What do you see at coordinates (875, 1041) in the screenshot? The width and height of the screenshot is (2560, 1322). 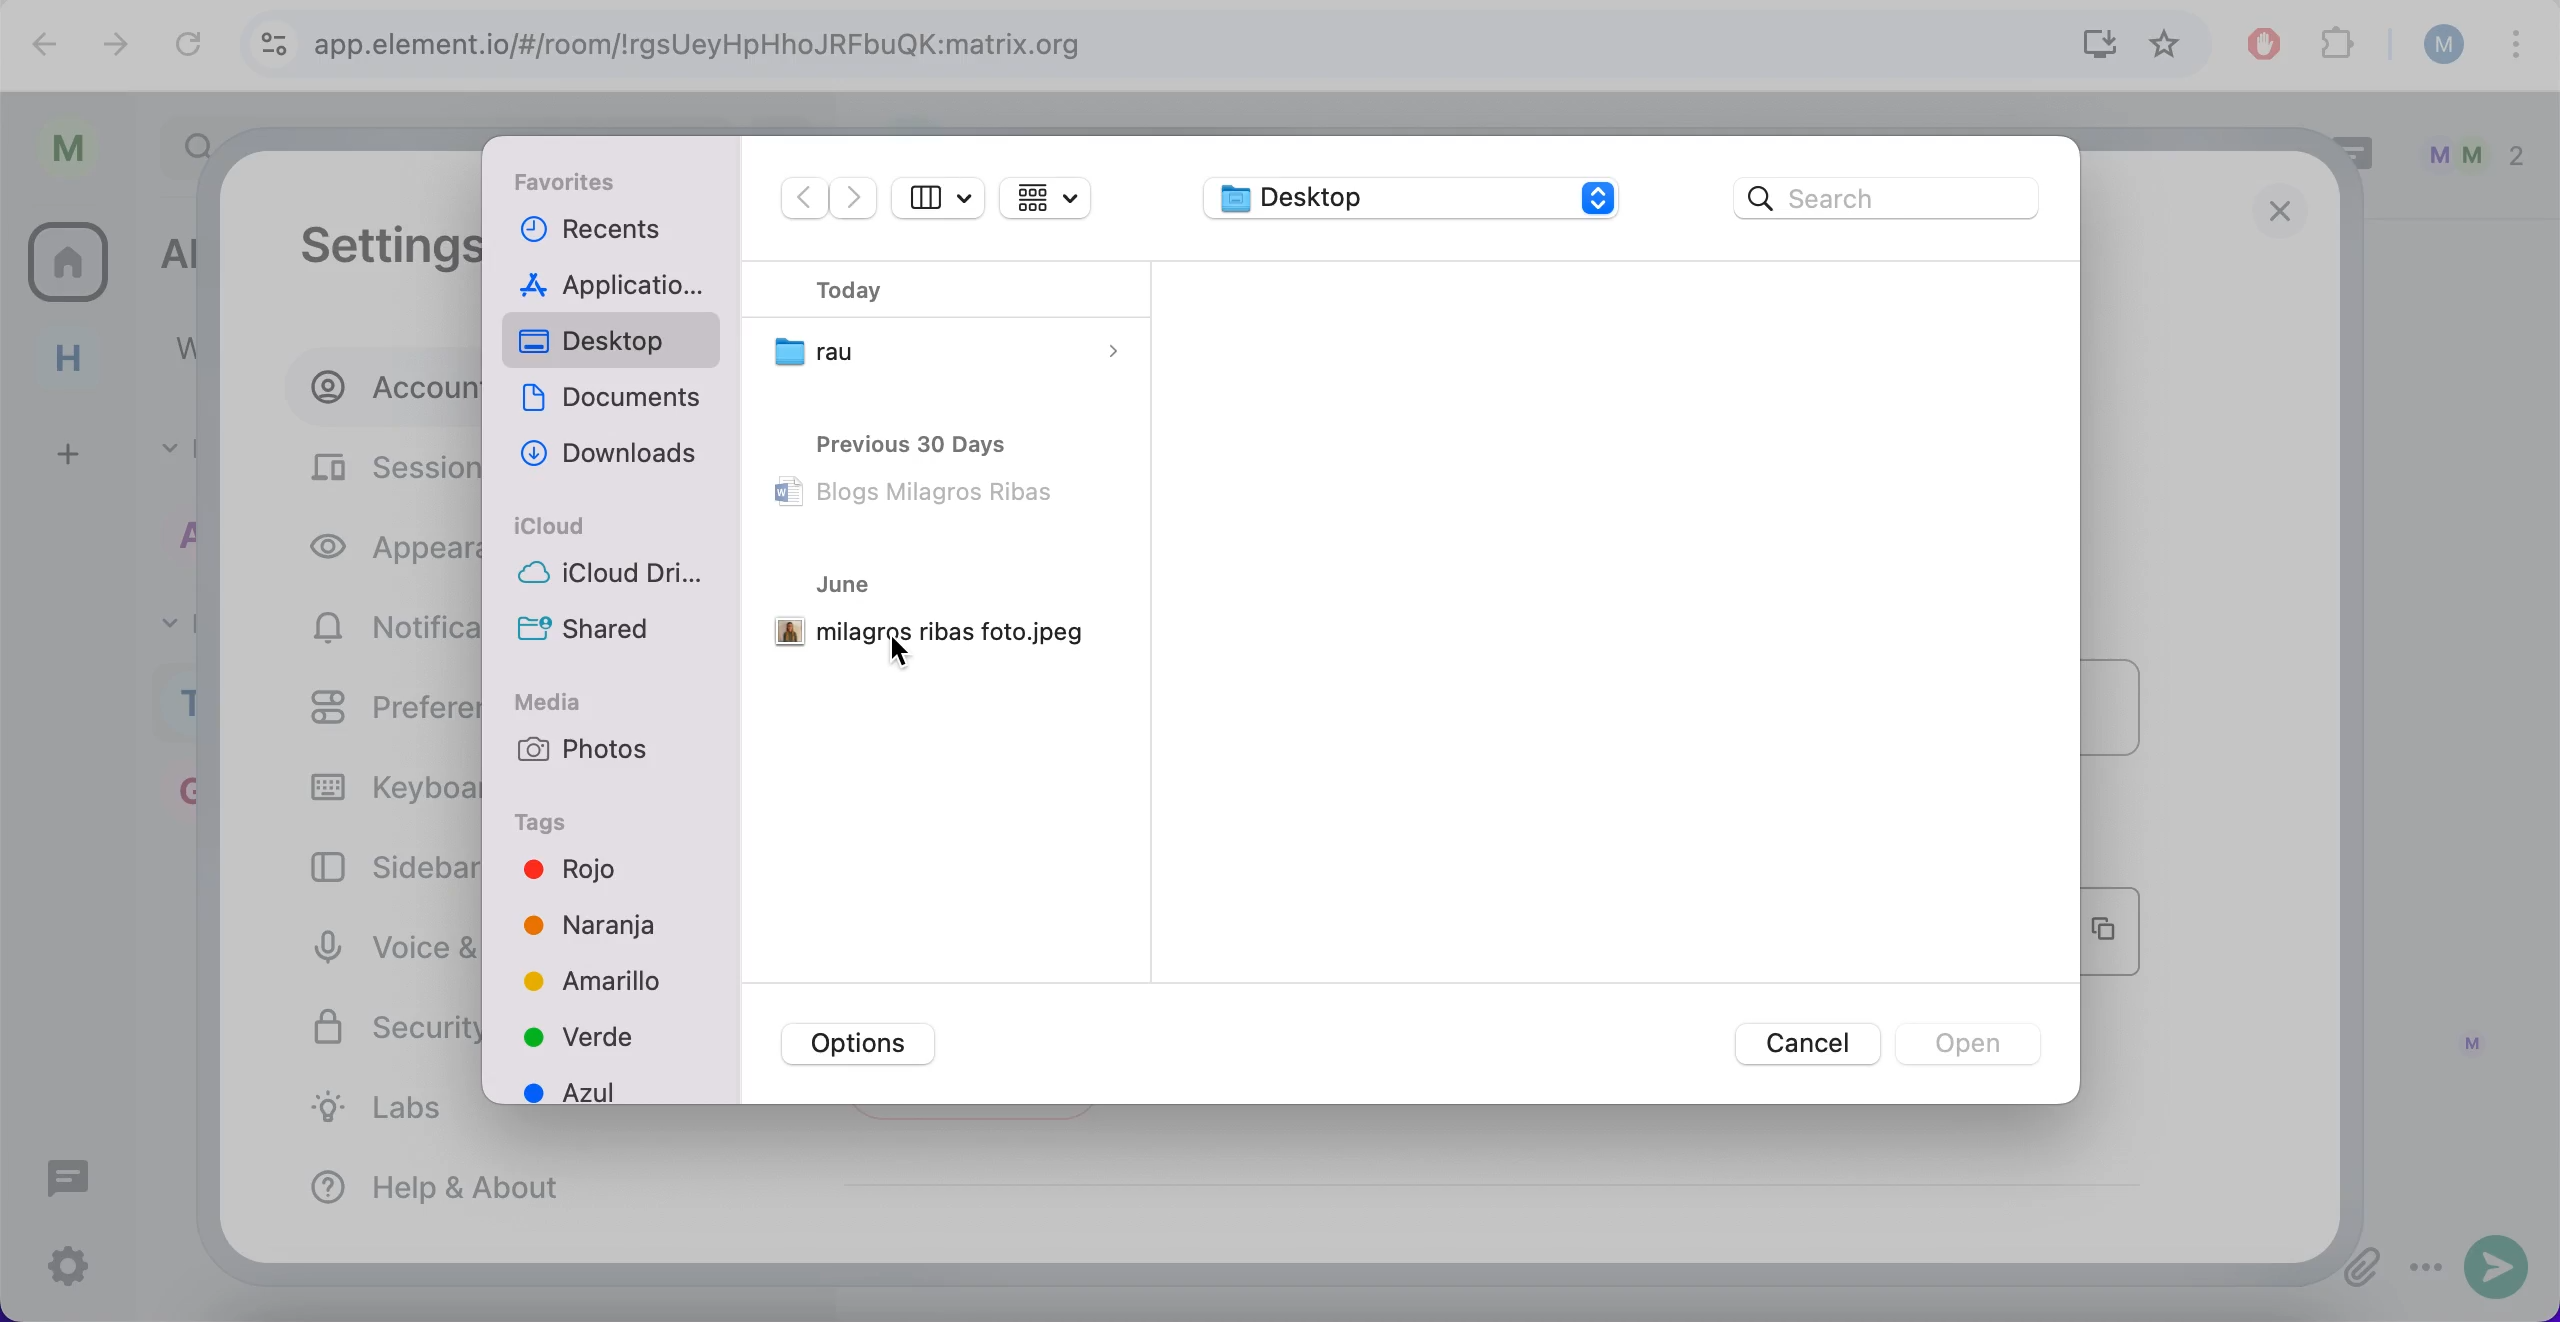 I see `options` at bounding box center [875, 1041].